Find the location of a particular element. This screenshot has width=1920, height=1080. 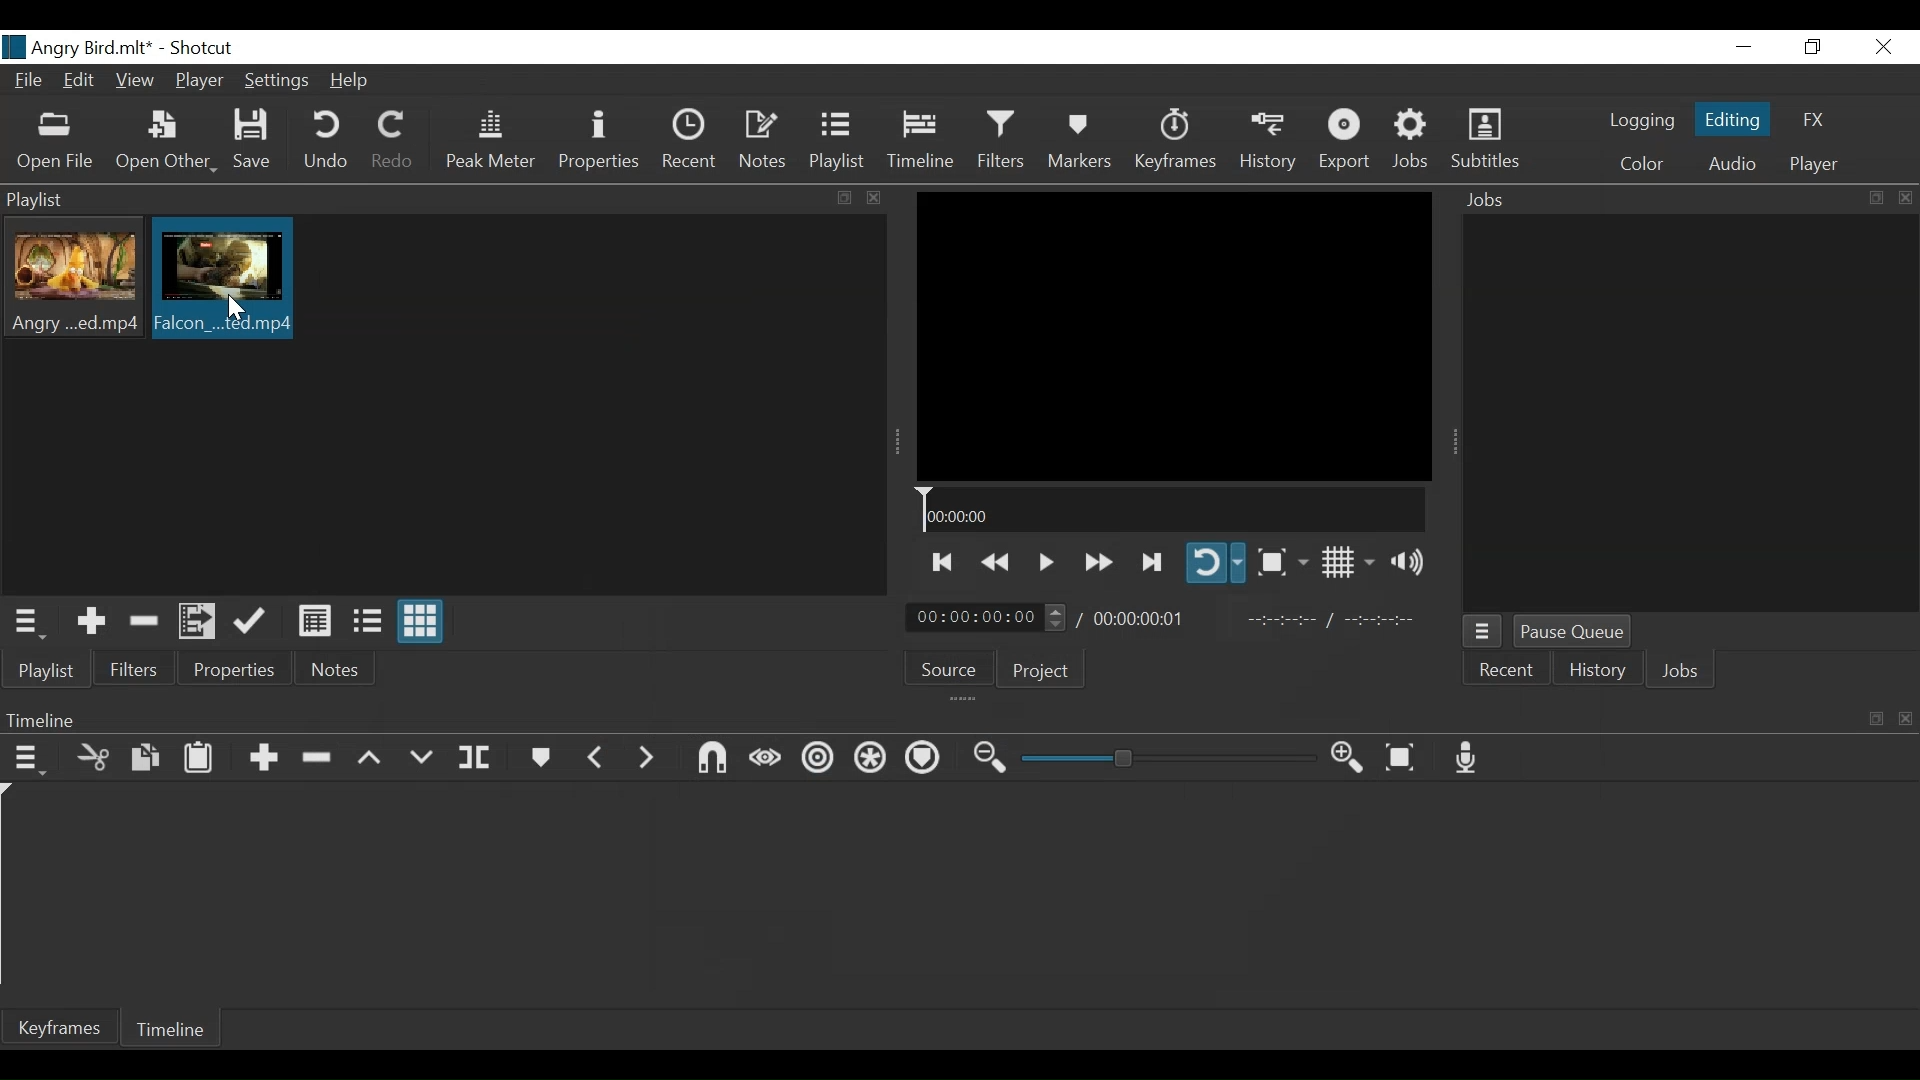

Save is located at coordinates (259, 140).